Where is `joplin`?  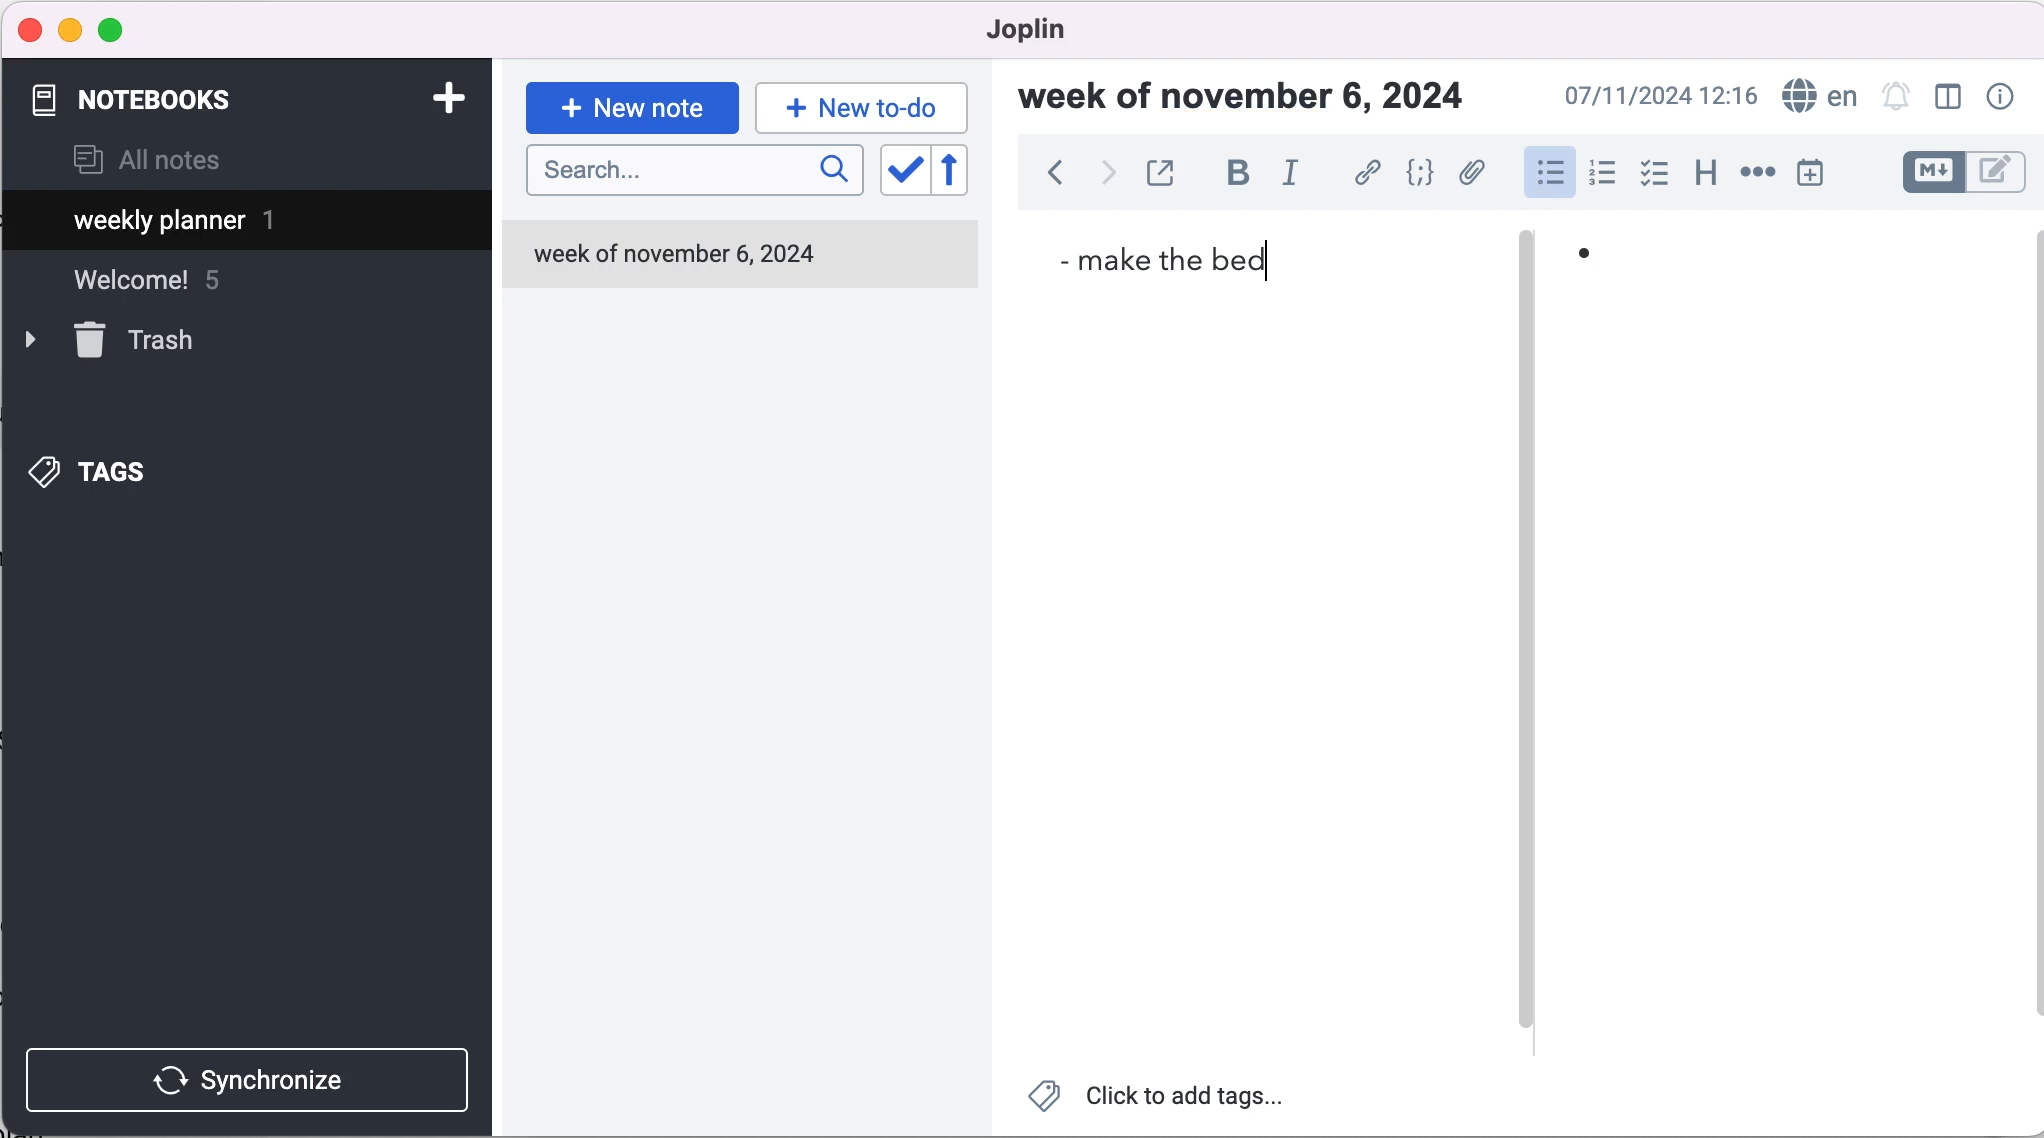 joplin is located at coordinates (1056, 30).